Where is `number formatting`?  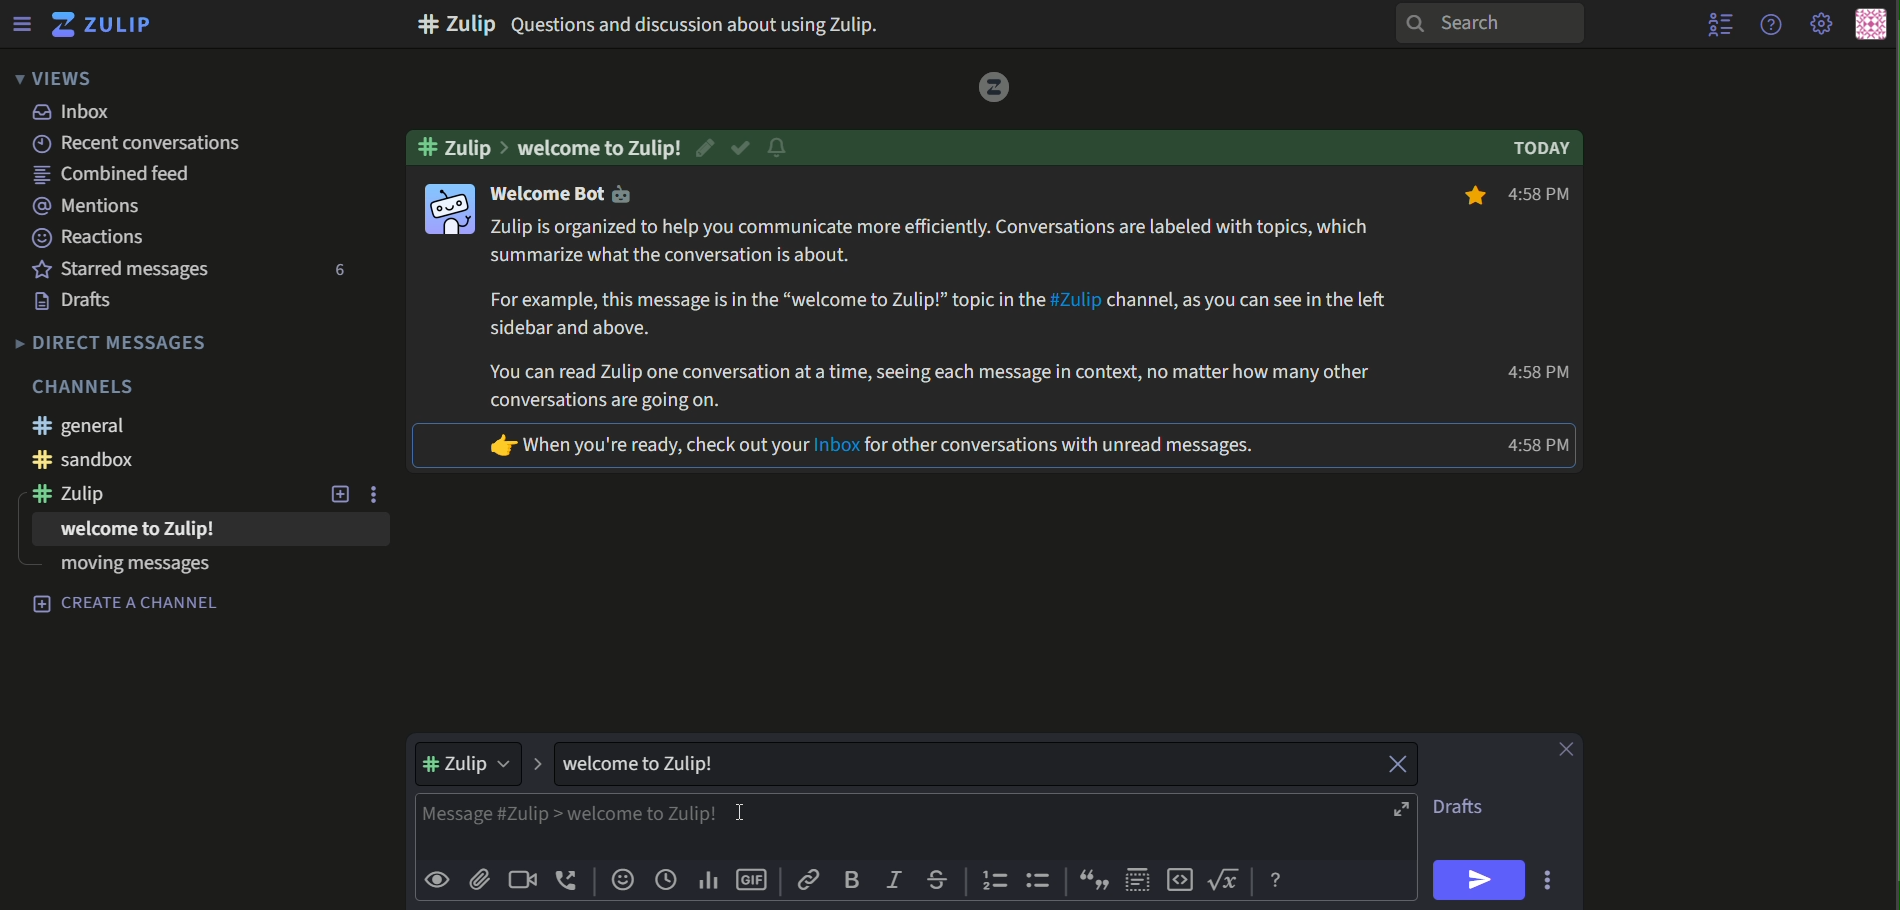 number formatting is located at coordinates (992, 882).